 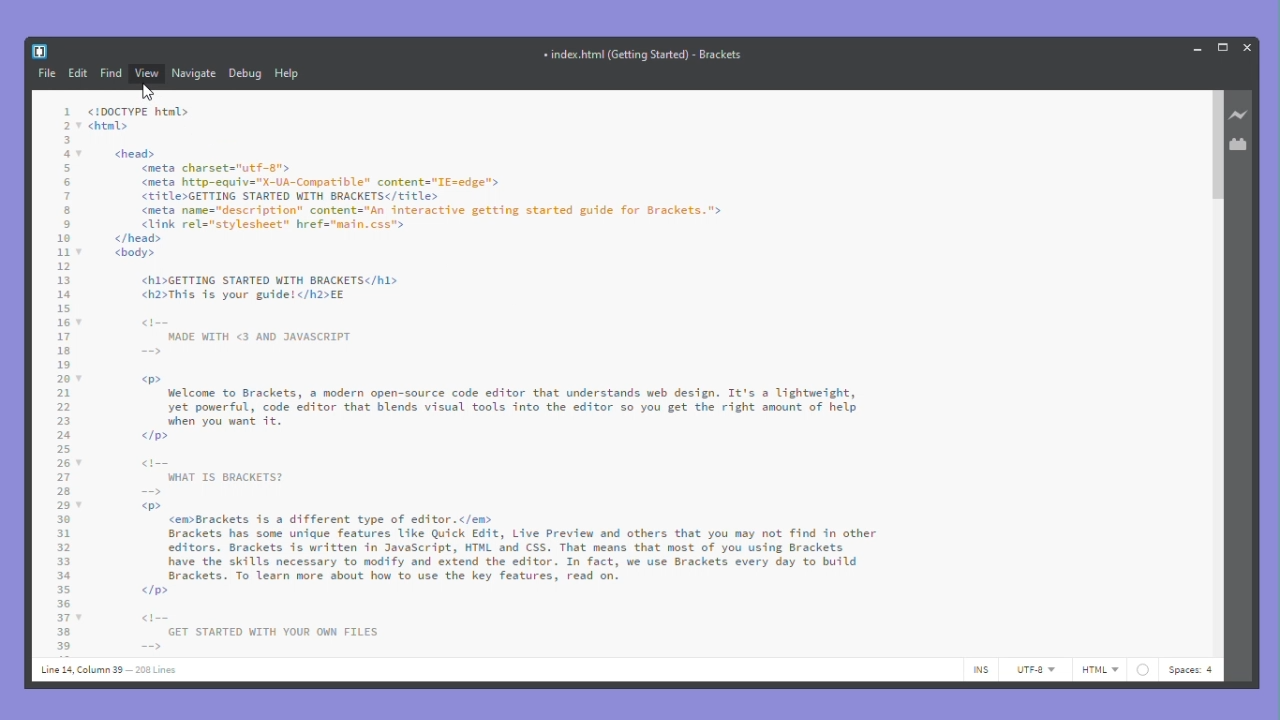 What do you see at coordinates (982, 669) in the screenshot?
I see `I n s` at bounding box center [982, 669].